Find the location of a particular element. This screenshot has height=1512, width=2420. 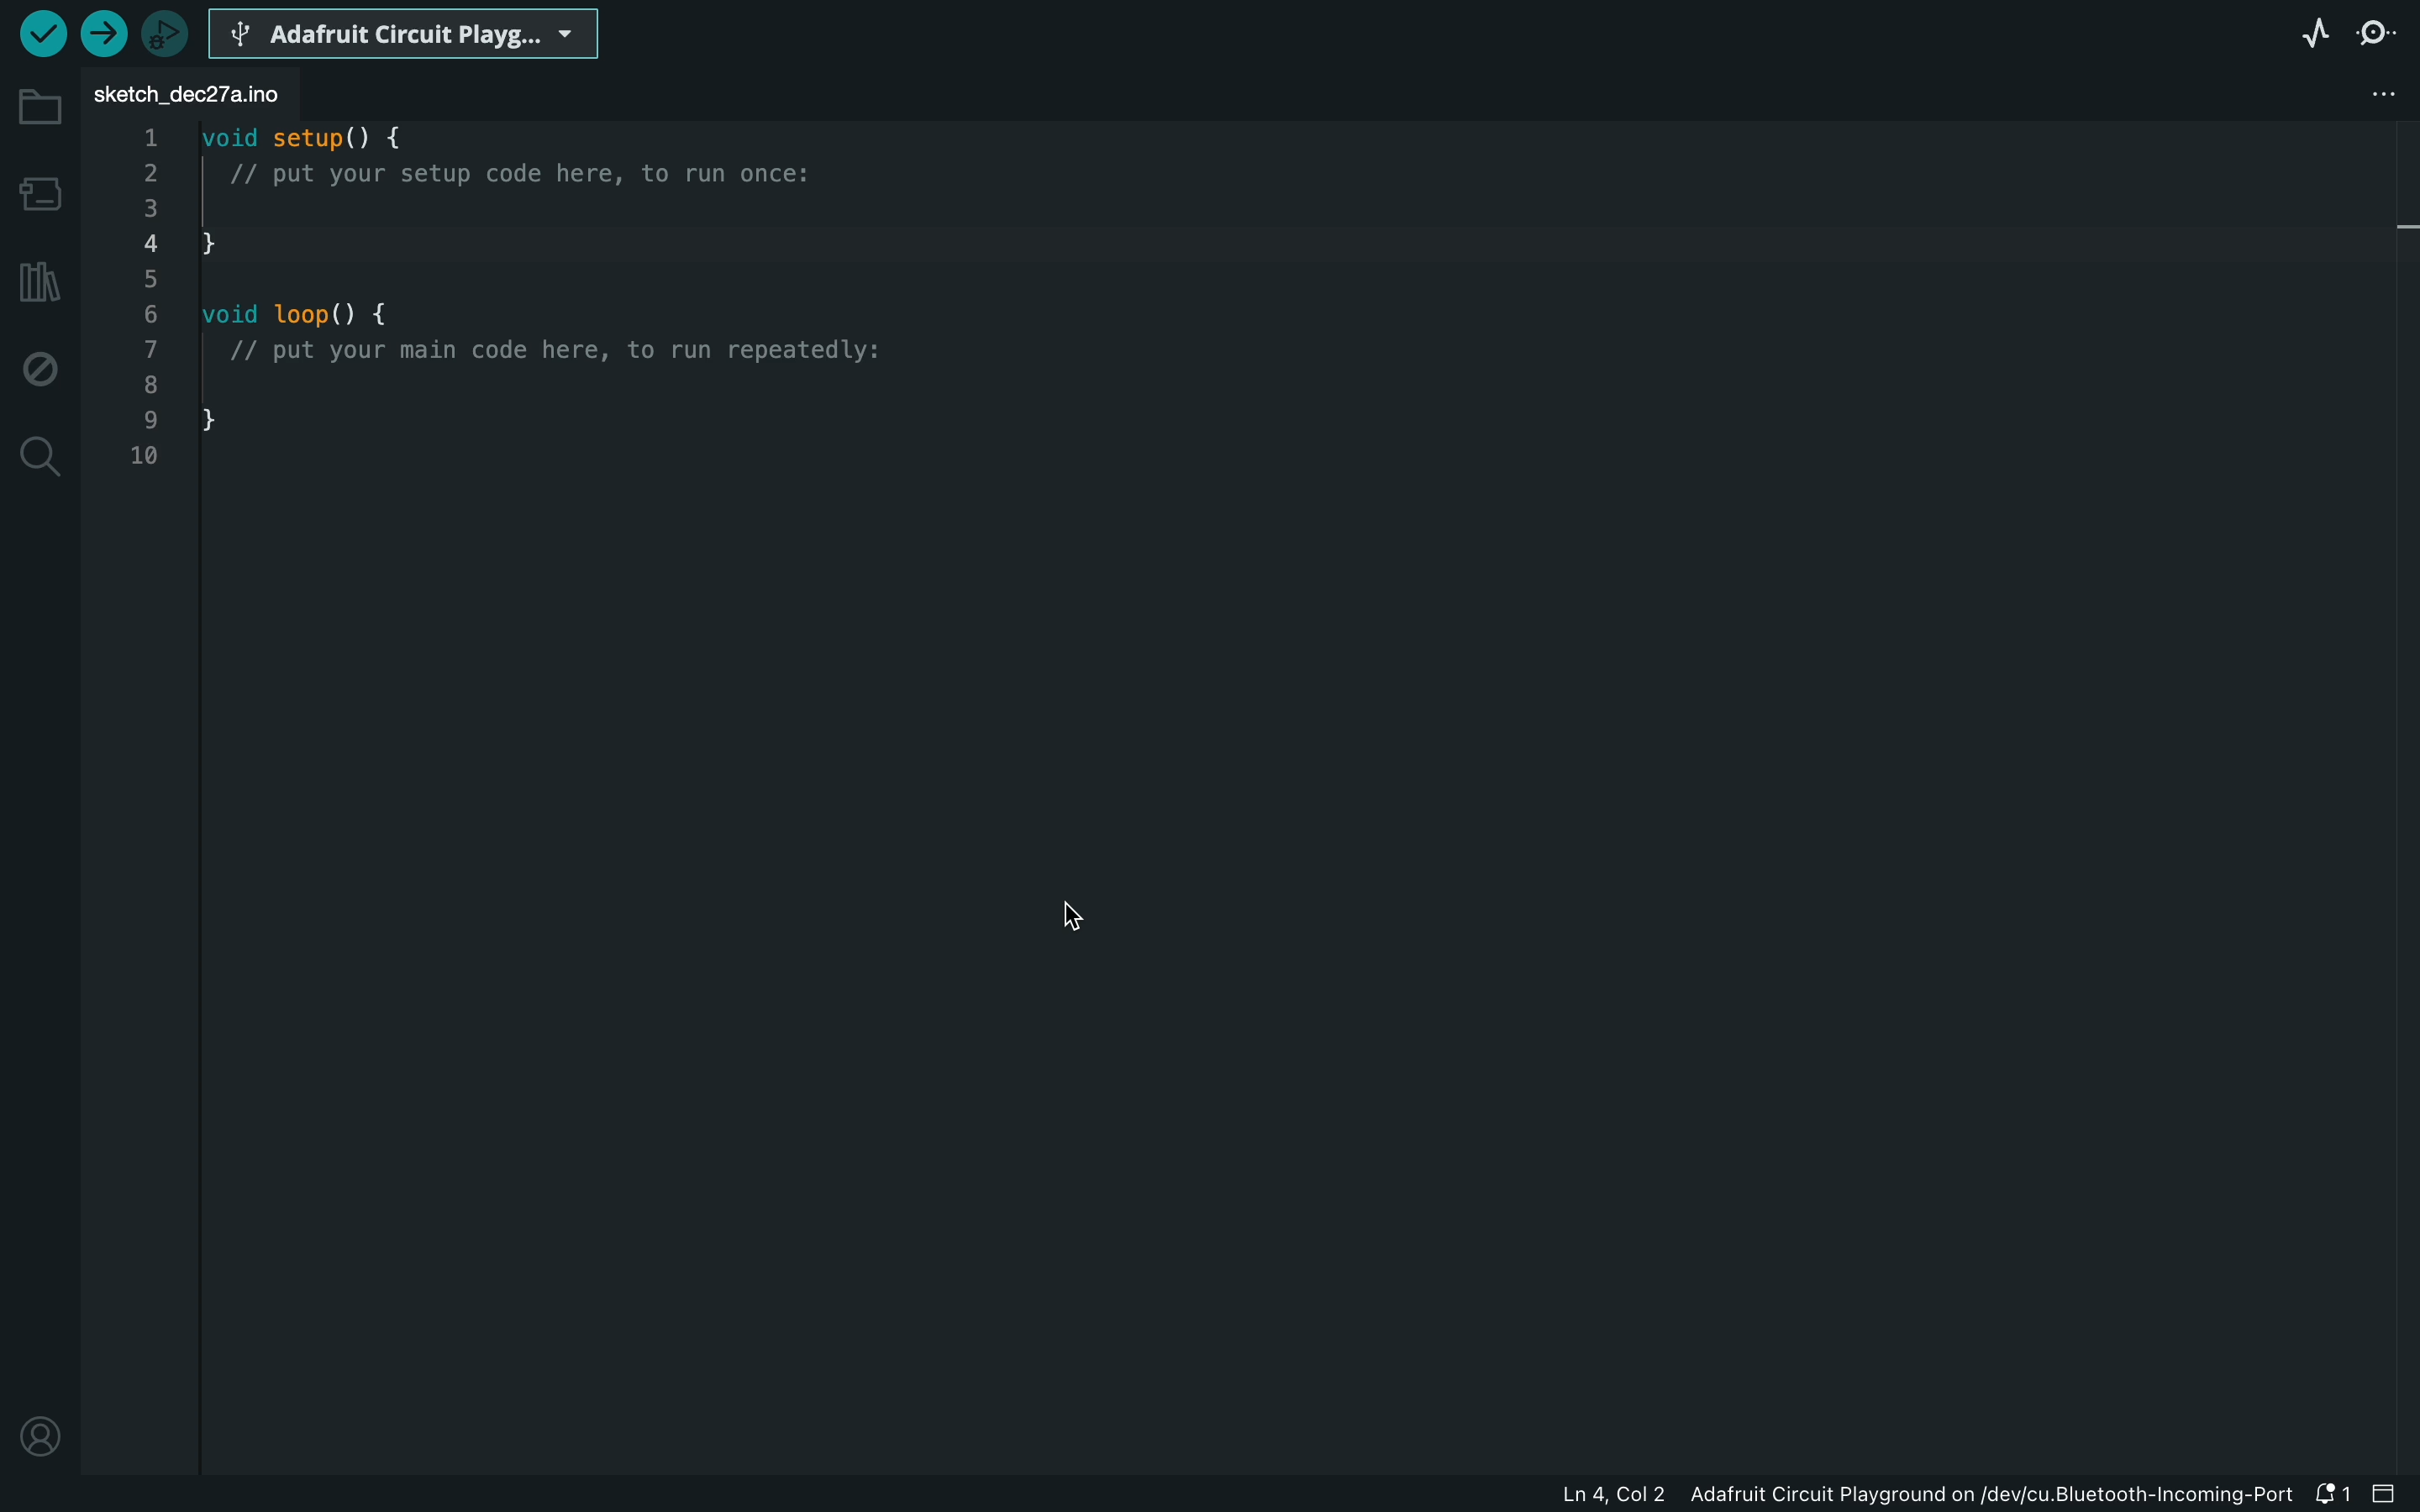

close slide bar is located at coordinates (2388, 1493).